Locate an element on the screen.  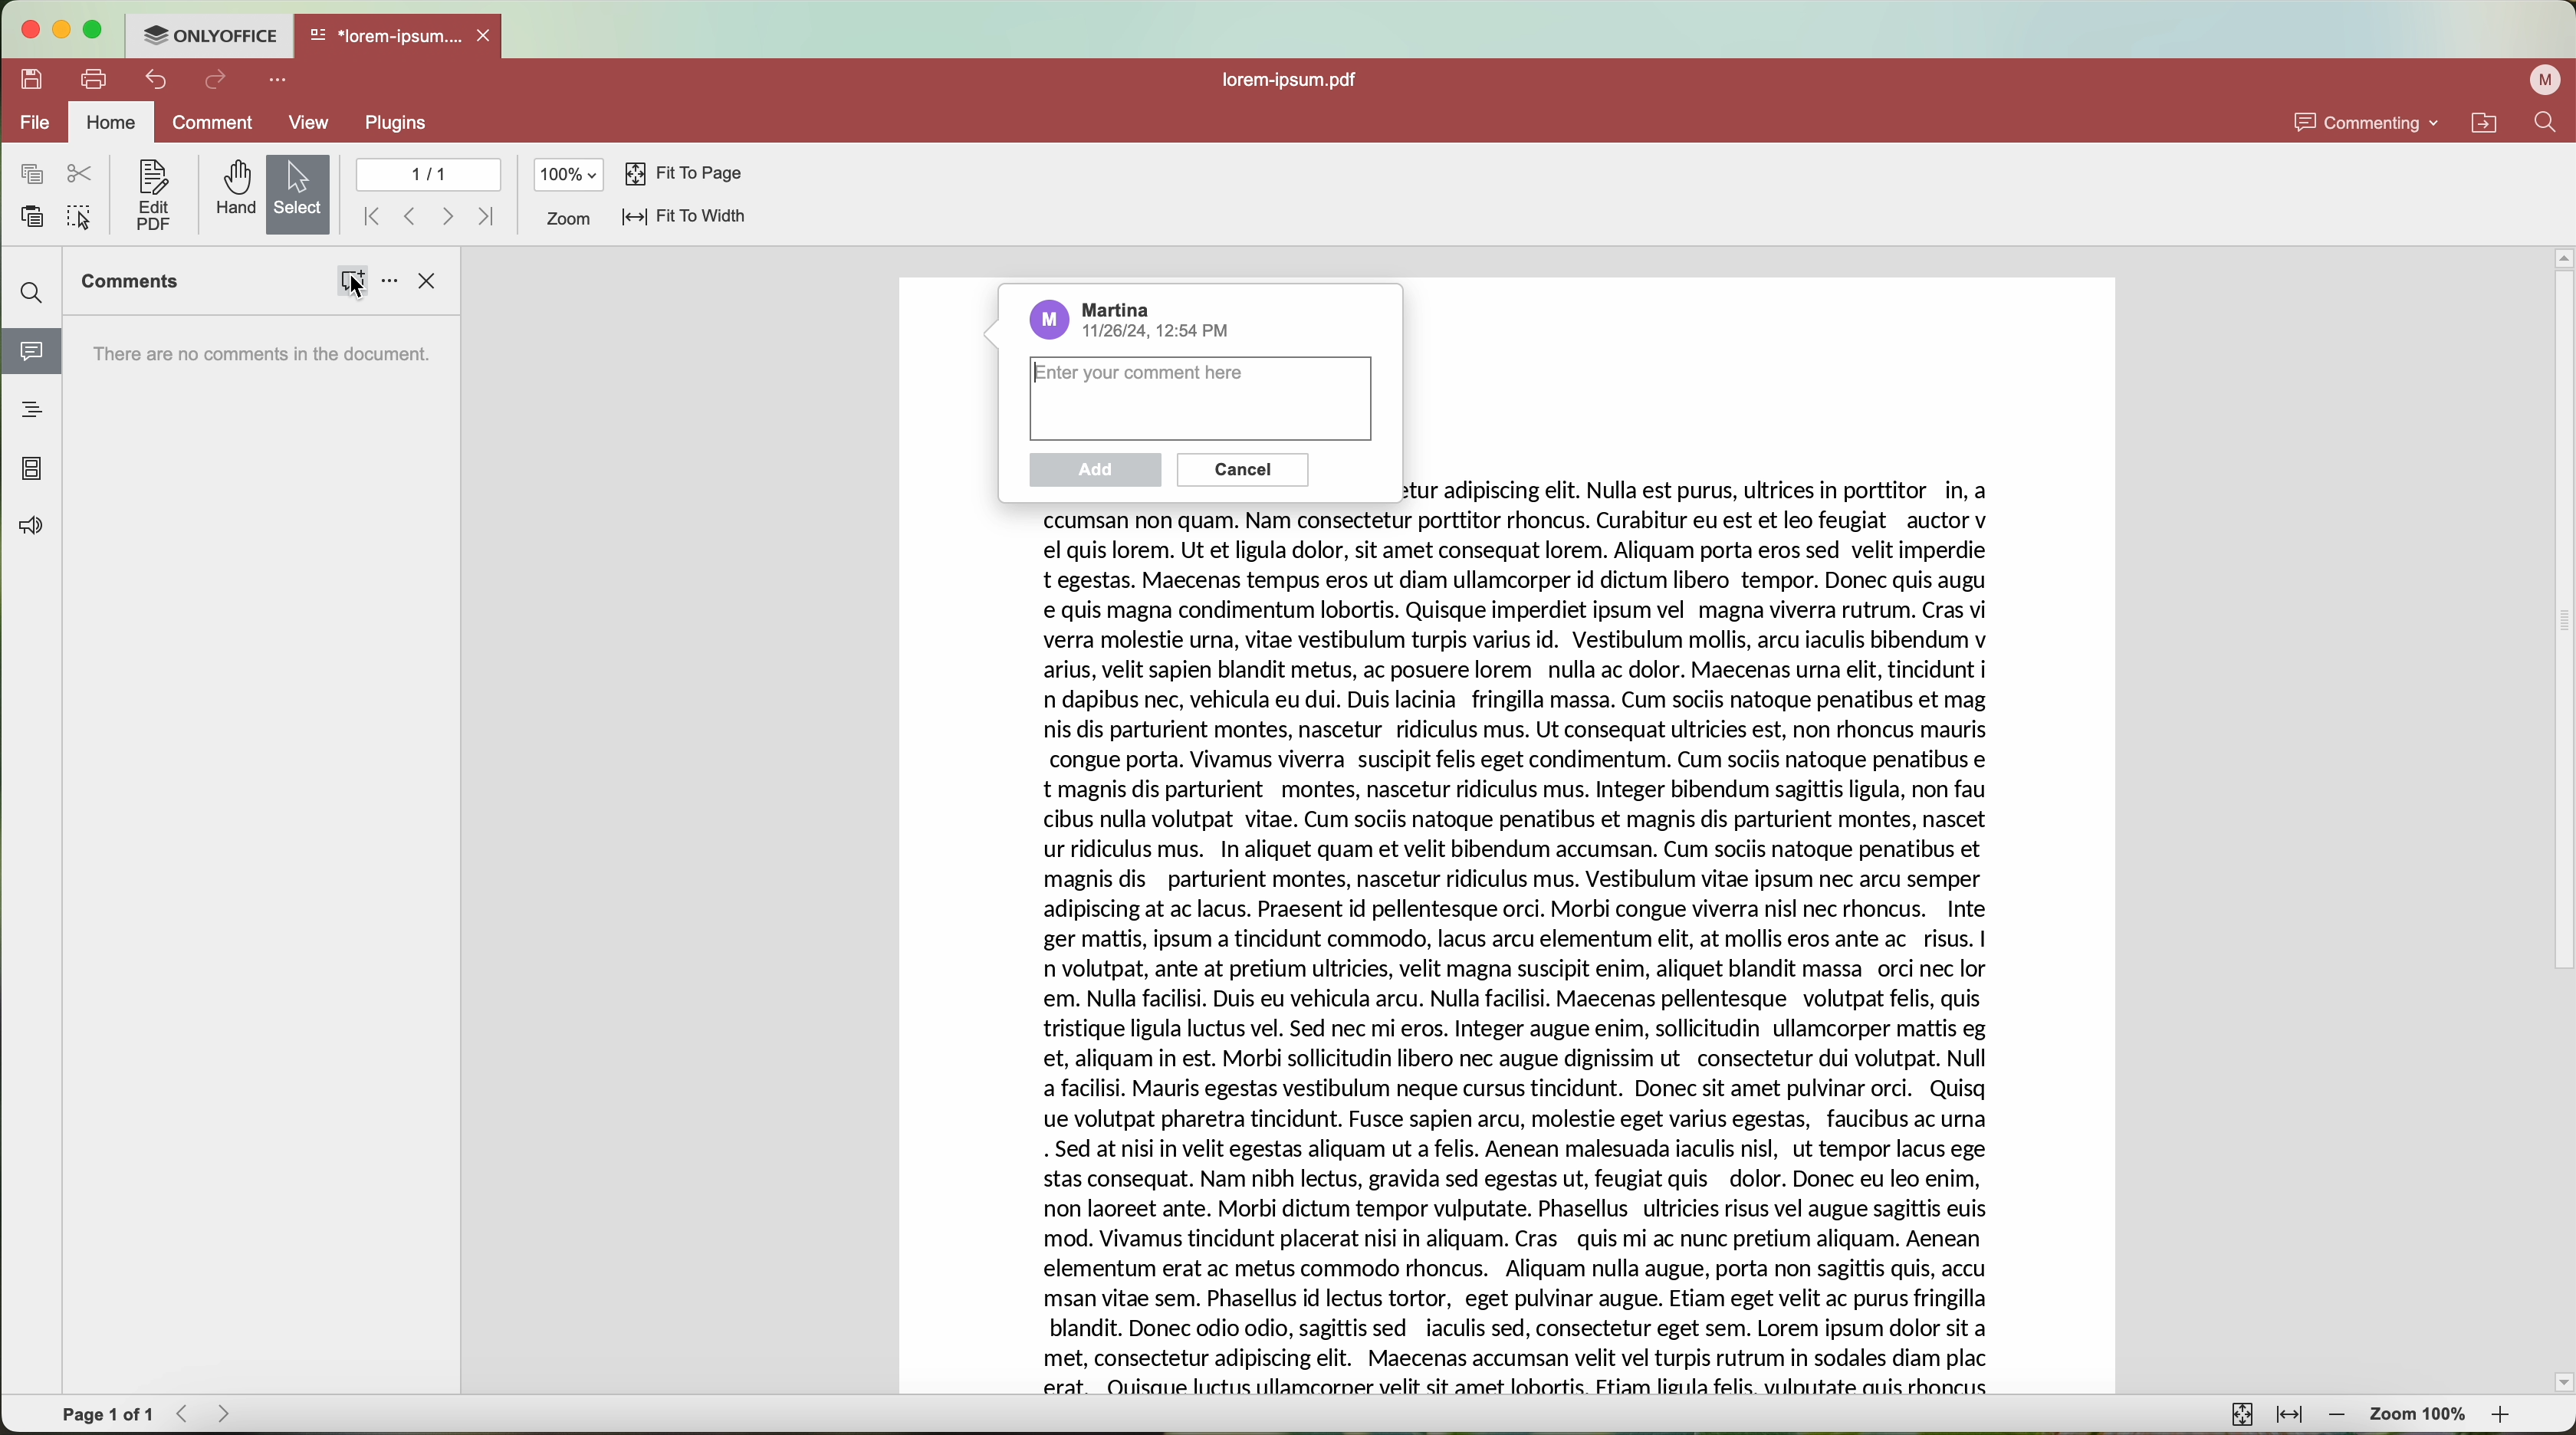
fit to page is located at coordinates (2242, 1415).